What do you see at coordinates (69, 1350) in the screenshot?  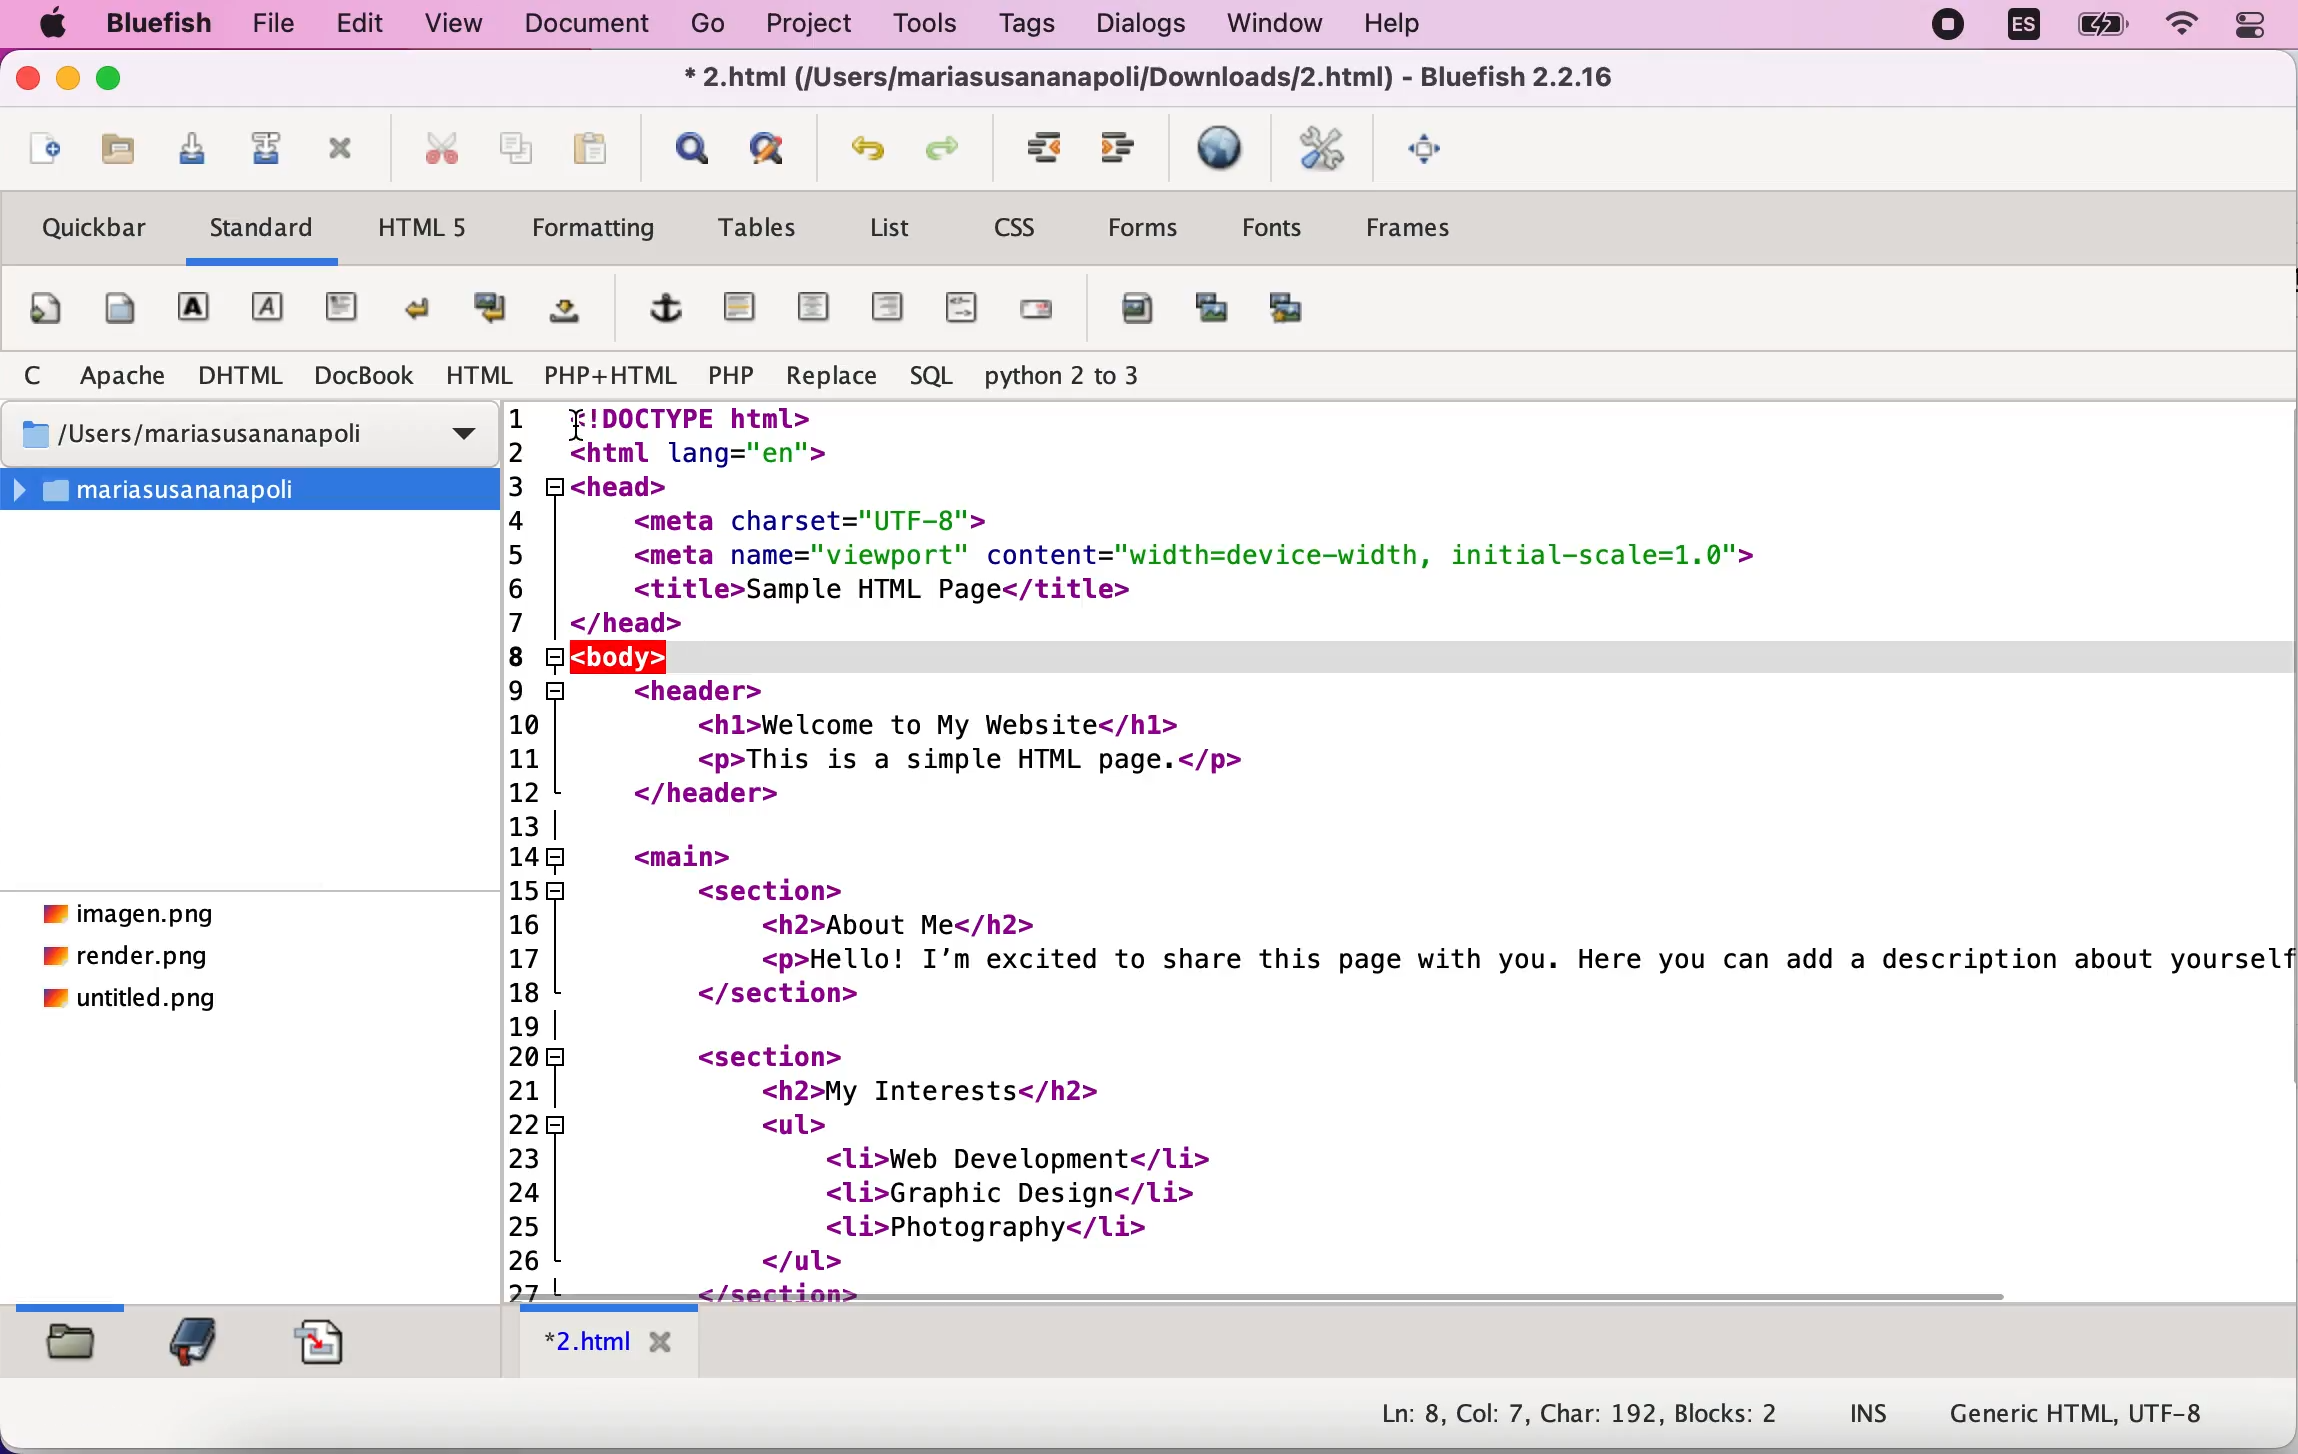 I see `filebrowser` at bounding box center [69, 1350].